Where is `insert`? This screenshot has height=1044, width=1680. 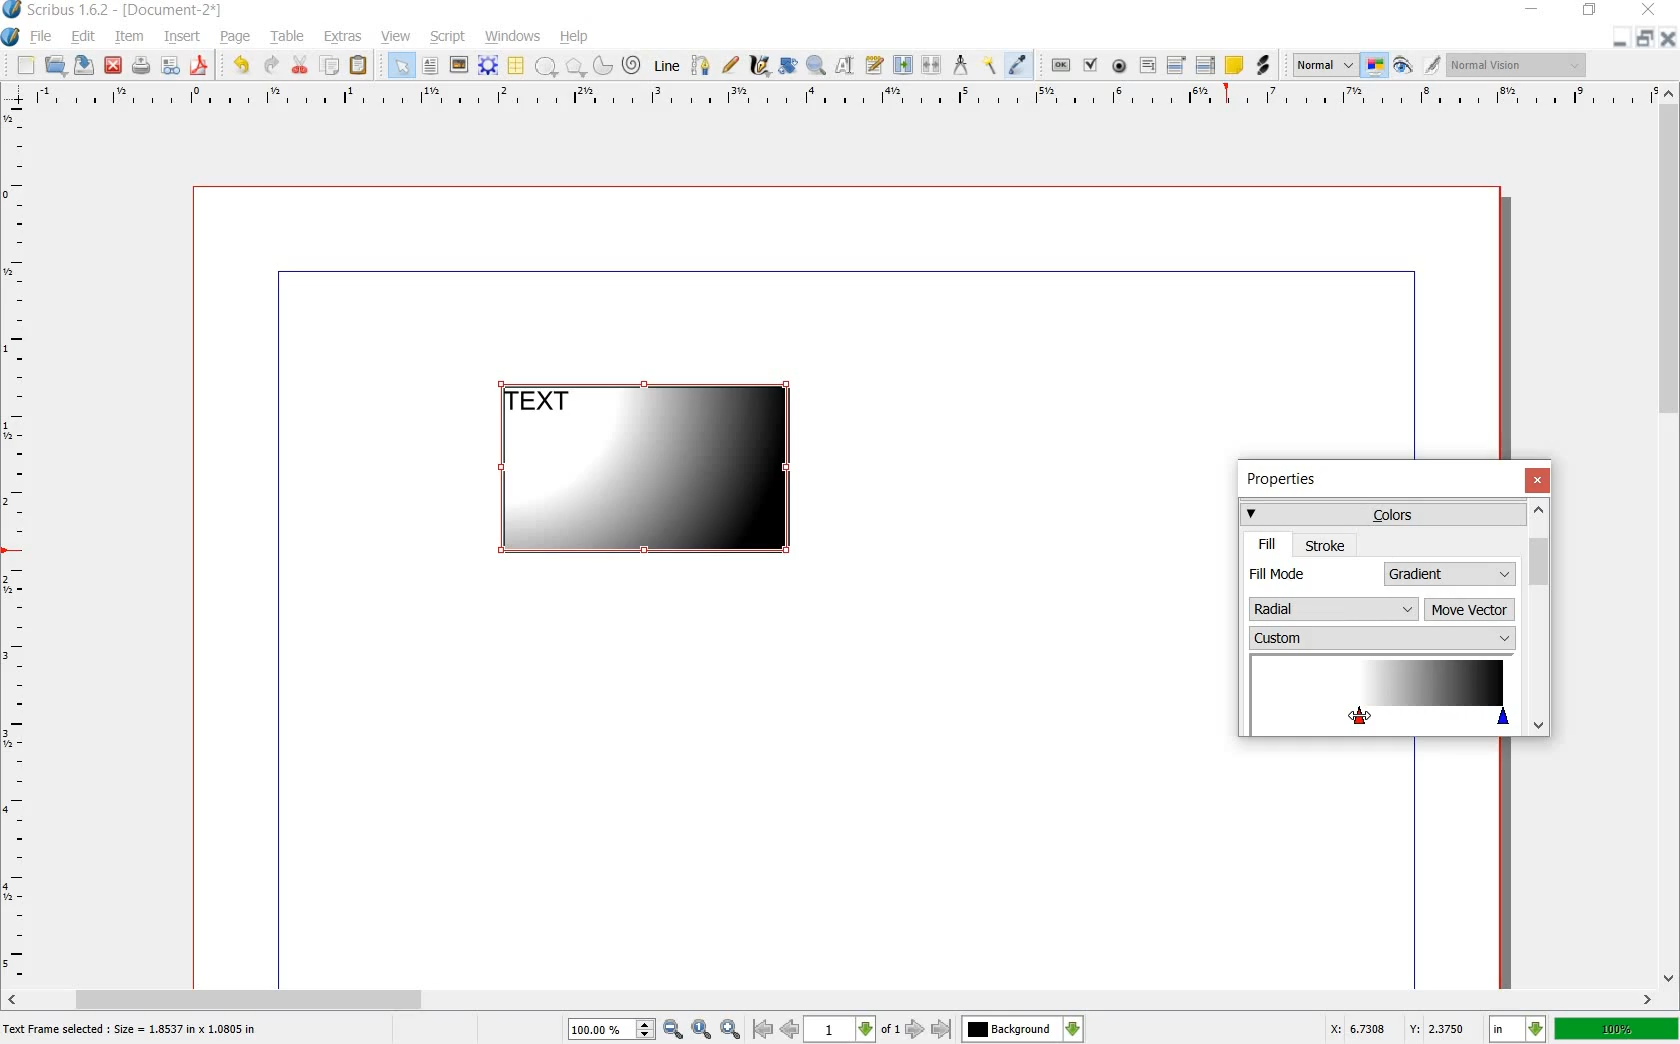 insert is located at coordinates (183, 39).